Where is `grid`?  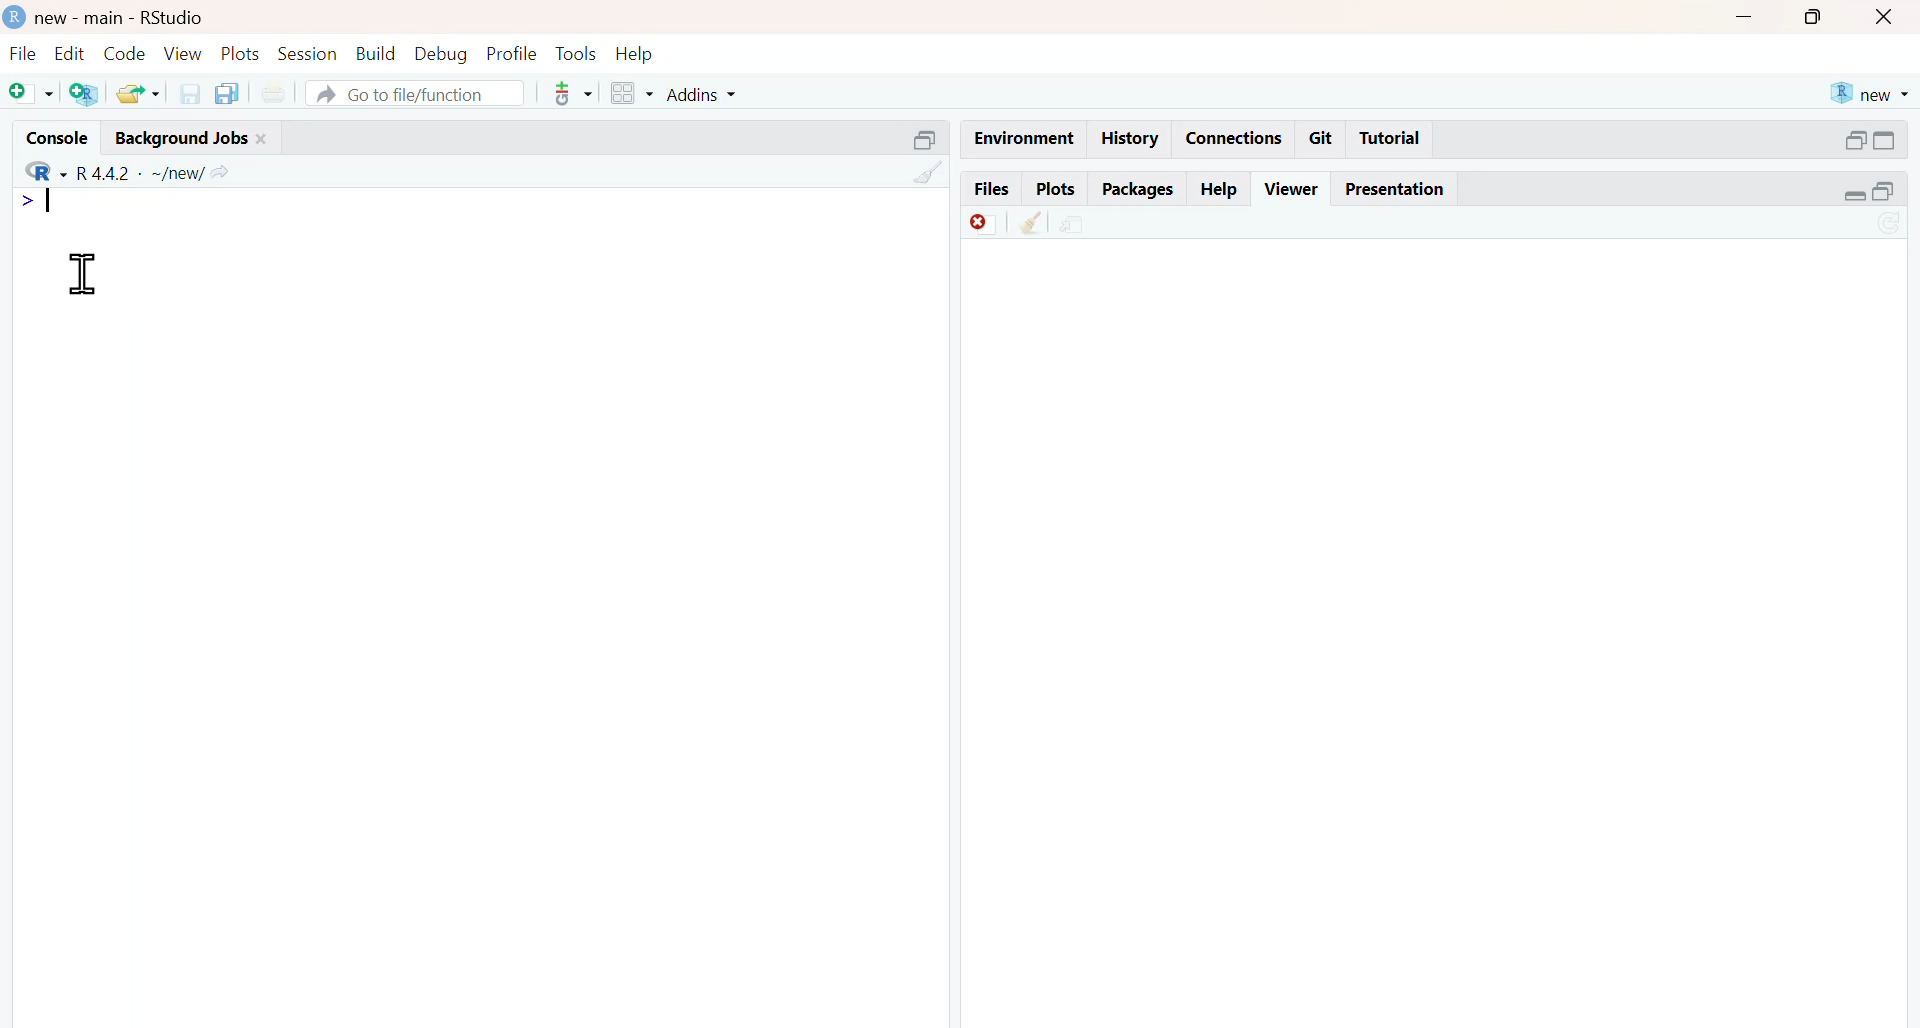
grid is located at coordinates (634, 93).